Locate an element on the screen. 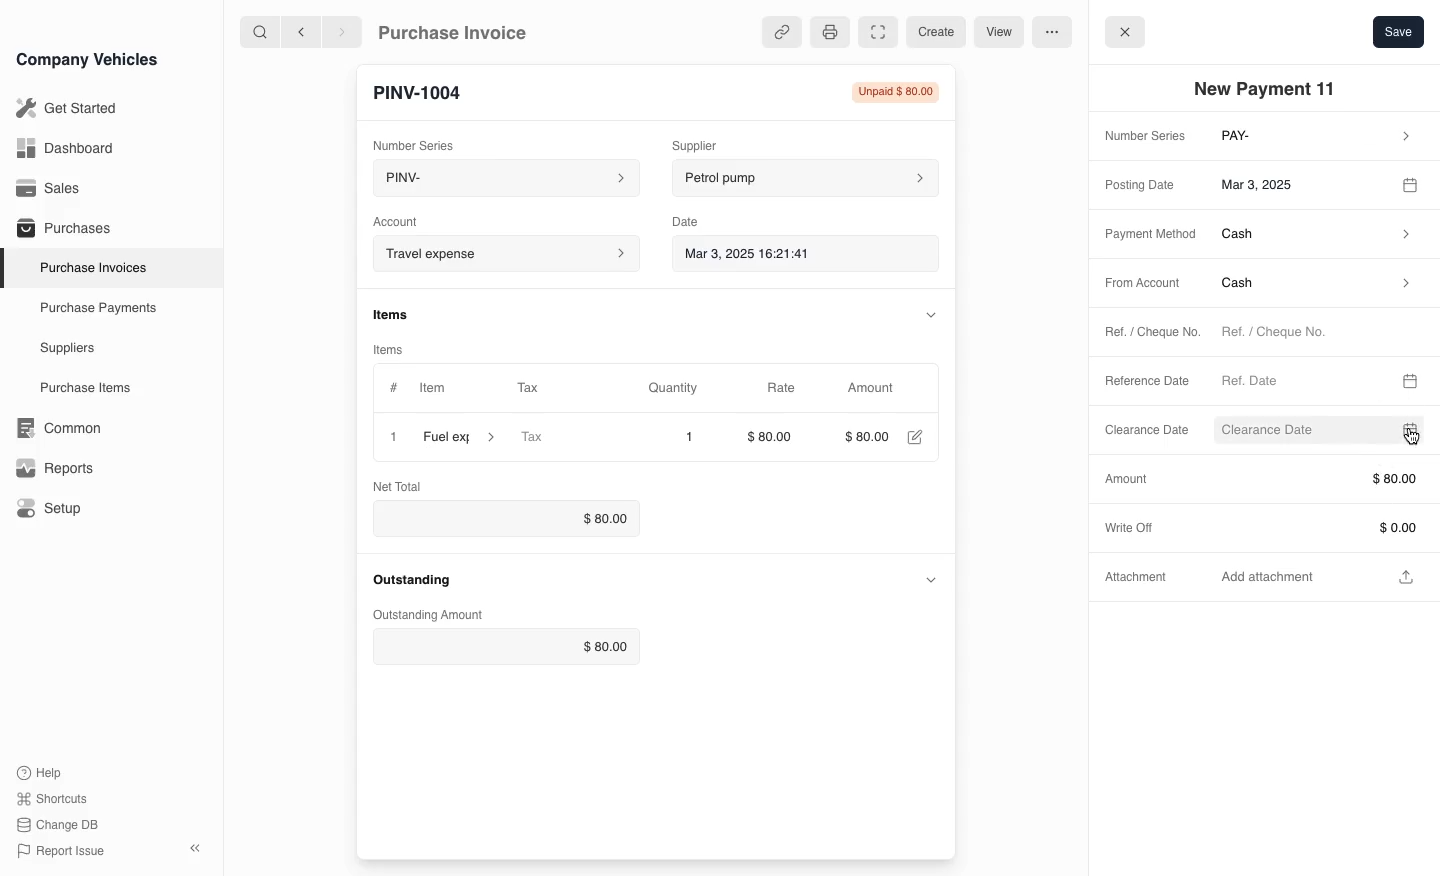 The image size is (1440, 876). $ 80.00 is located at coordinates (1316, 479).